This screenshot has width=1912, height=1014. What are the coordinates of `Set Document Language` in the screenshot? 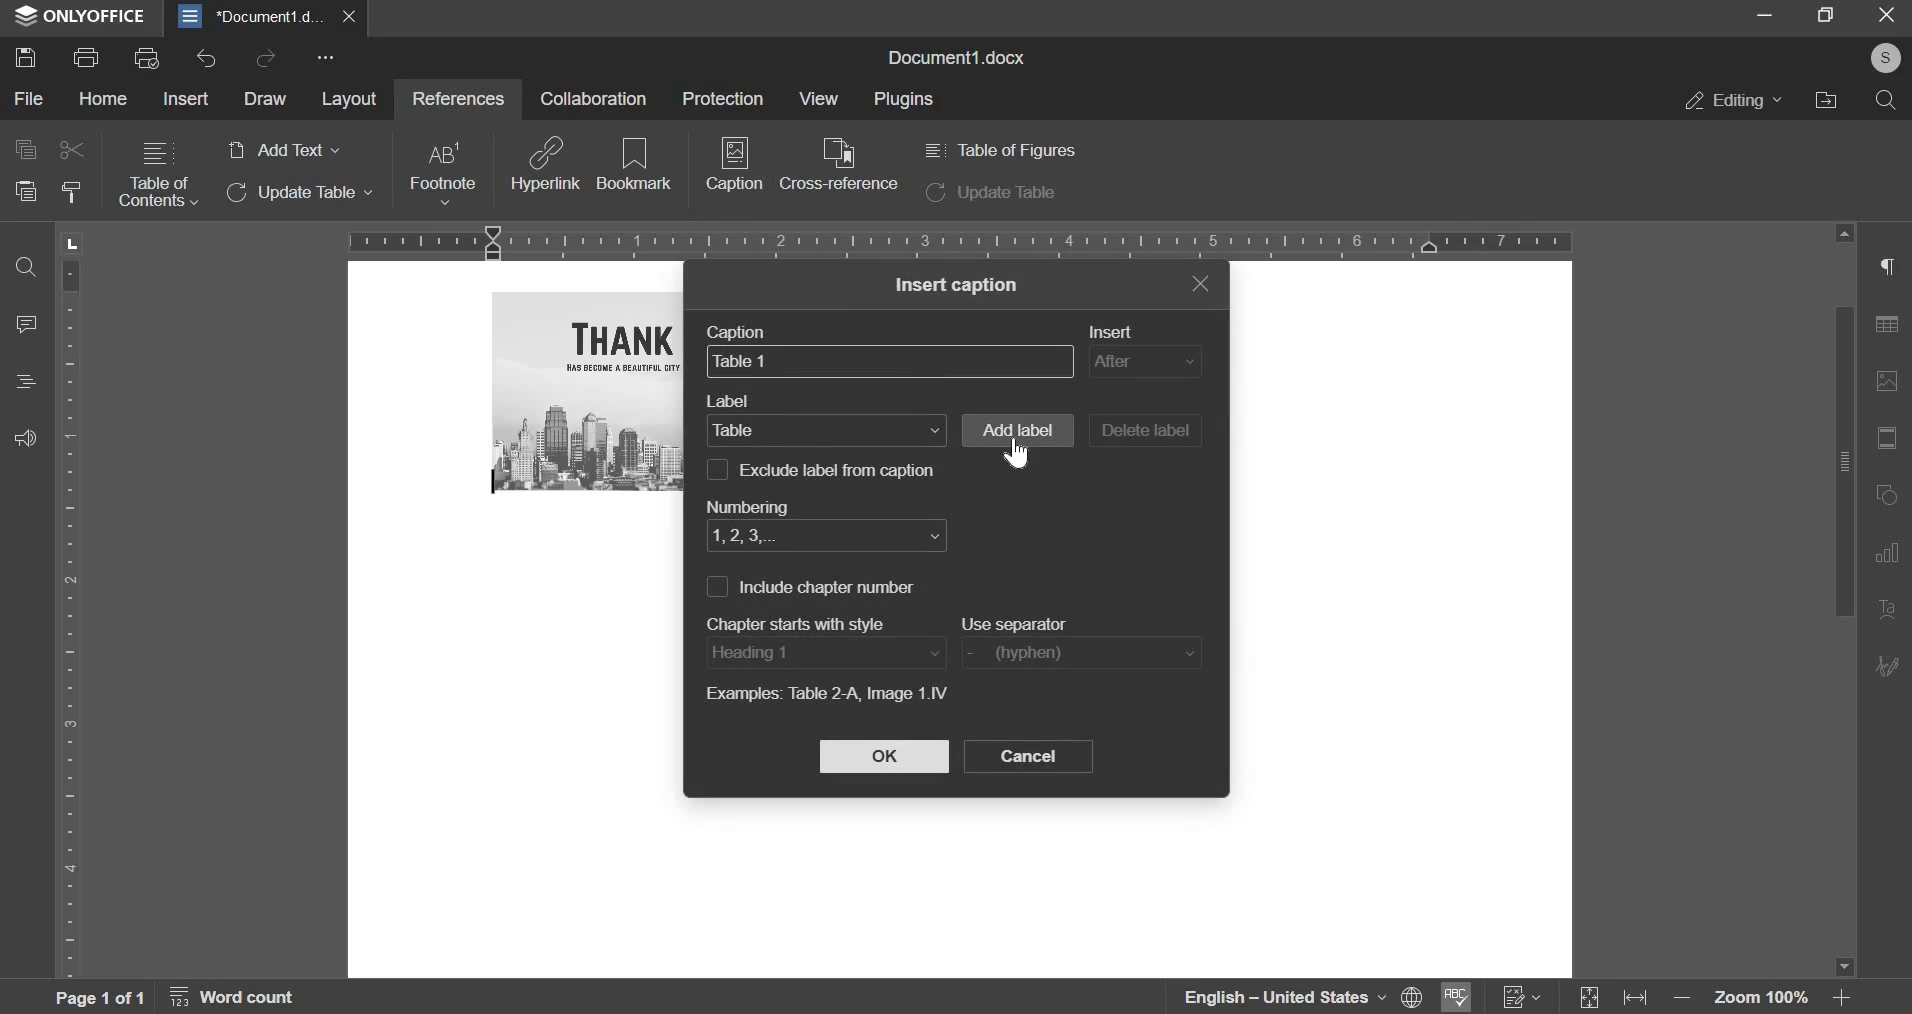 It's located at (1412, 996).